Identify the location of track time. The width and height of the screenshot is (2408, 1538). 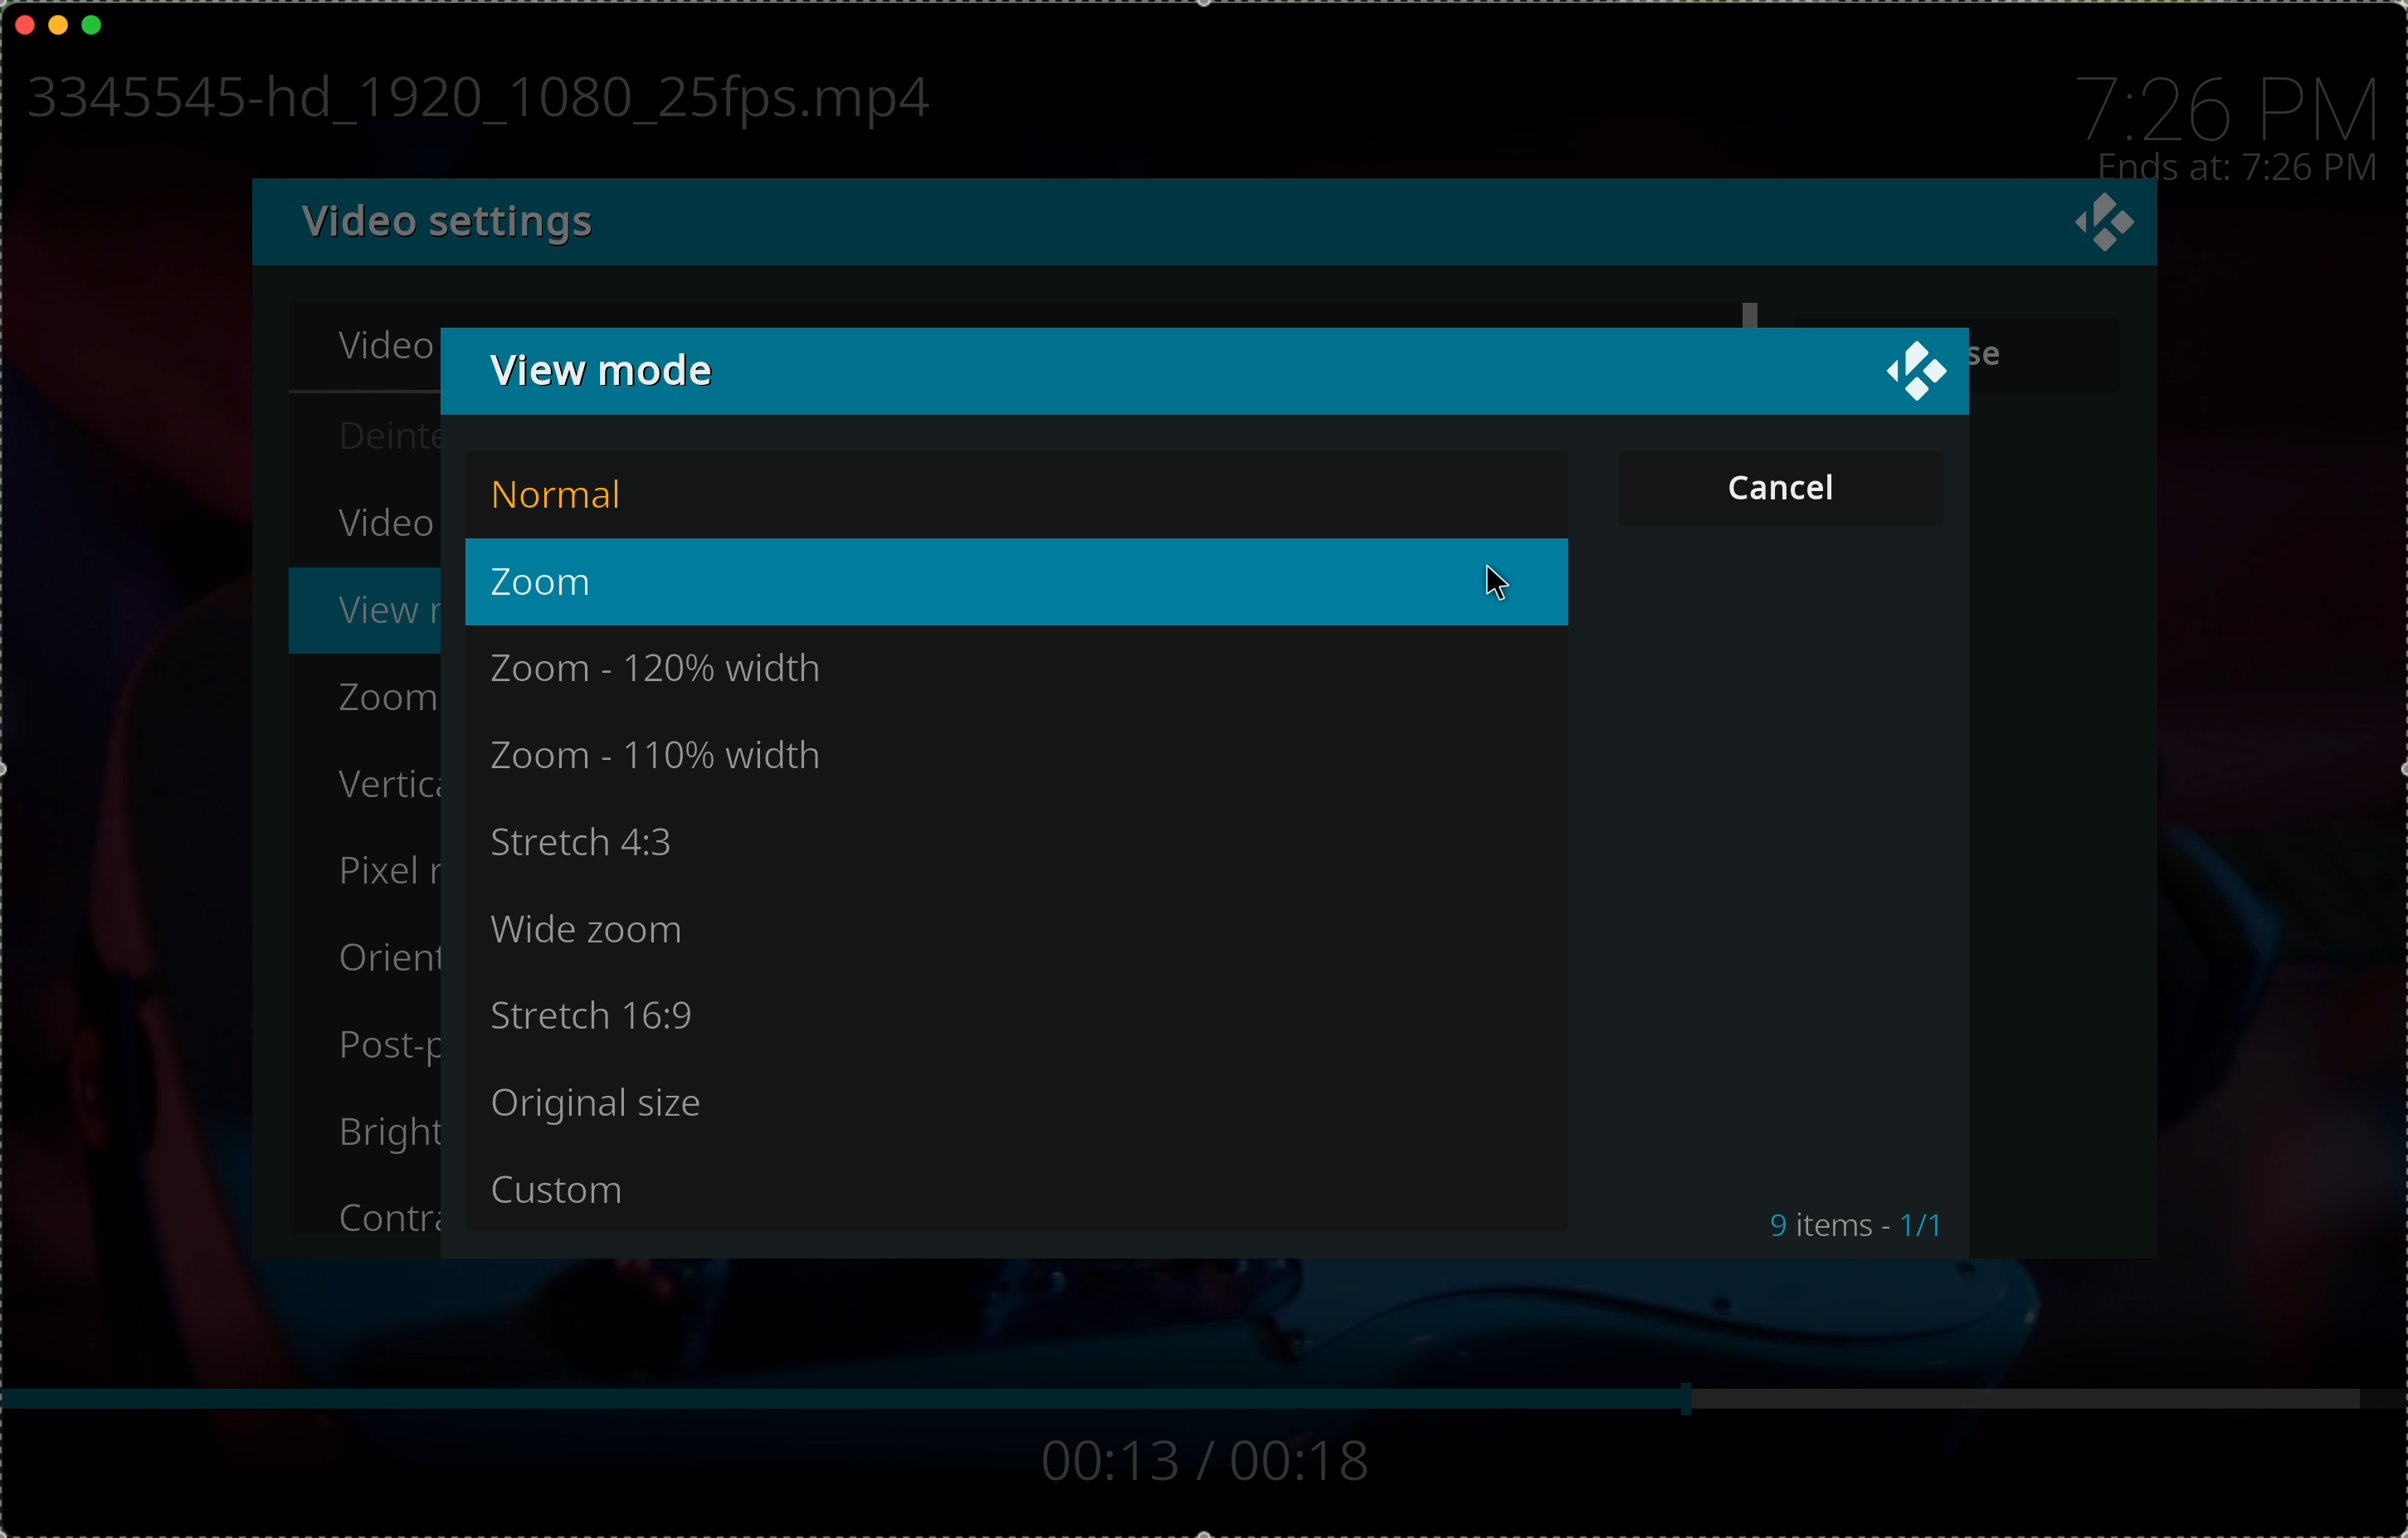
(1216, 1463).